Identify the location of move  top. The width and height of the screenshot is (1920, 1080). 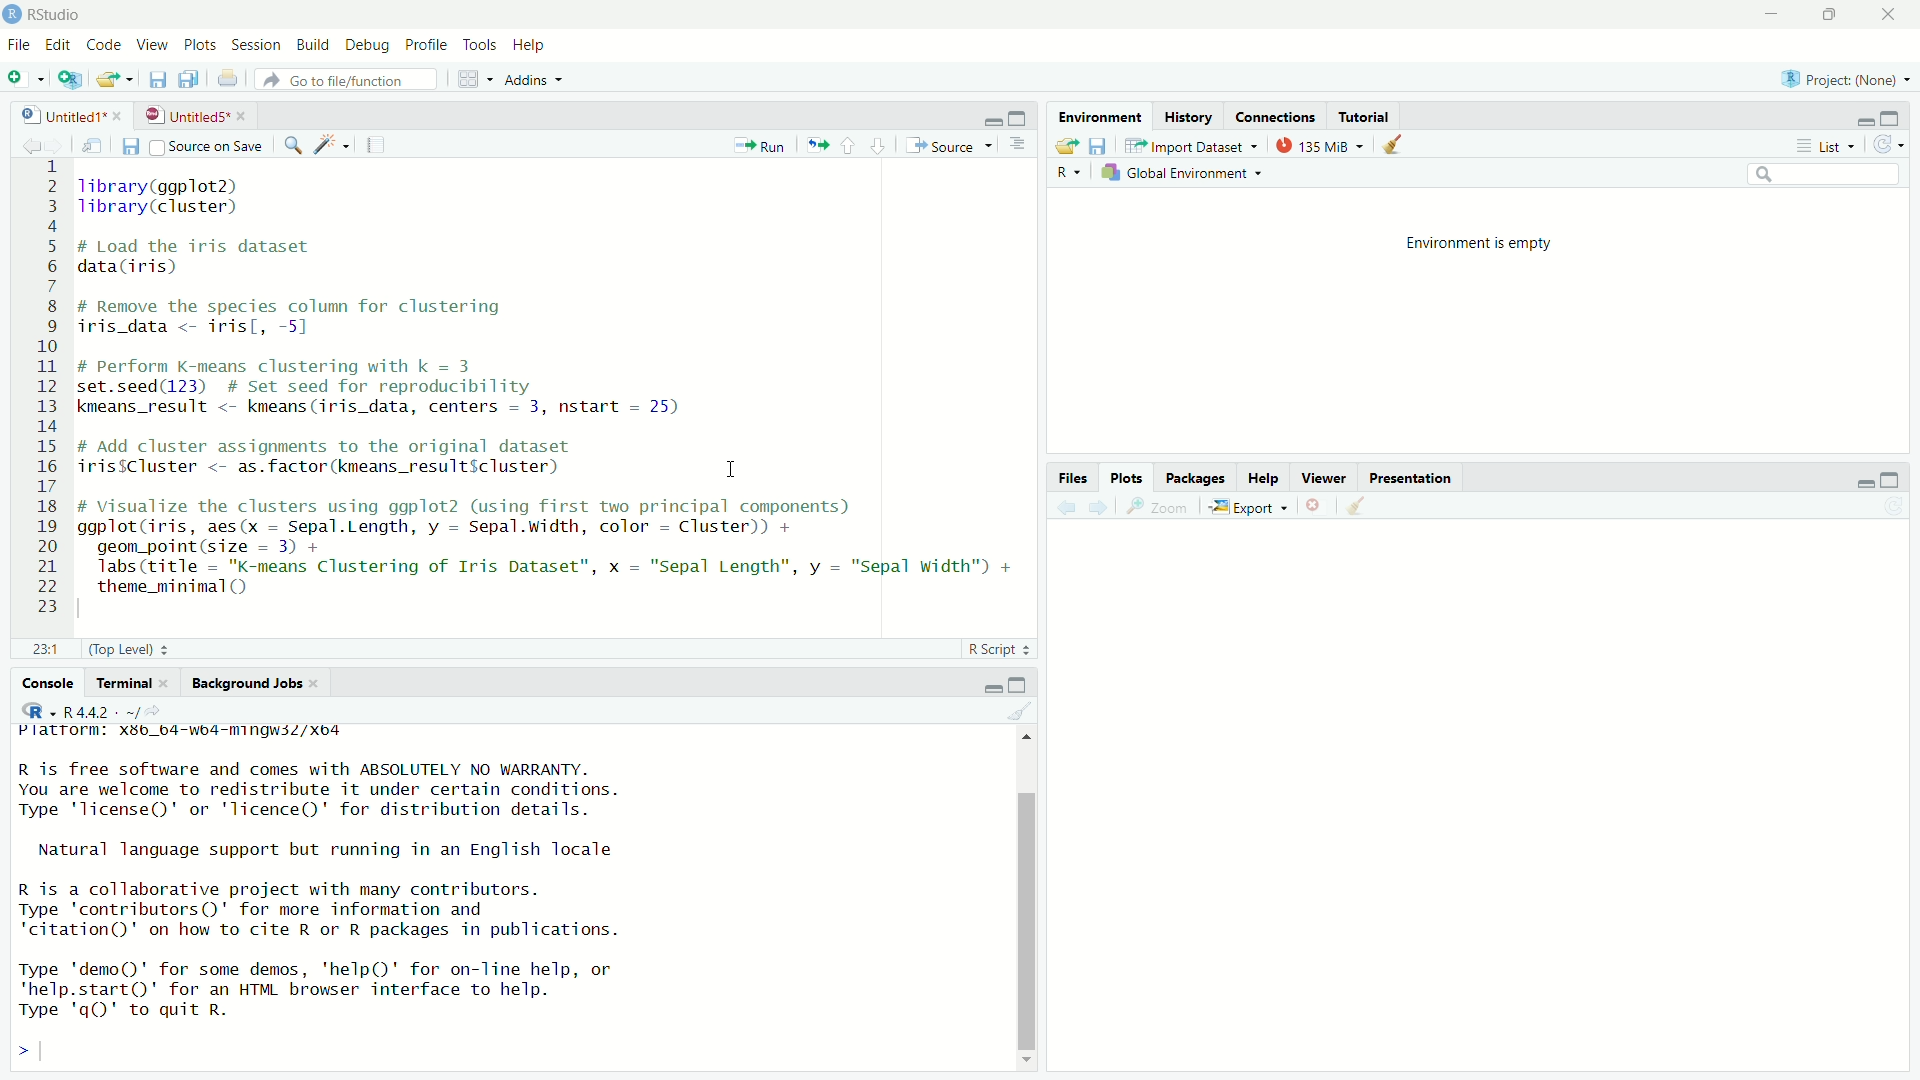
(1026, 741).